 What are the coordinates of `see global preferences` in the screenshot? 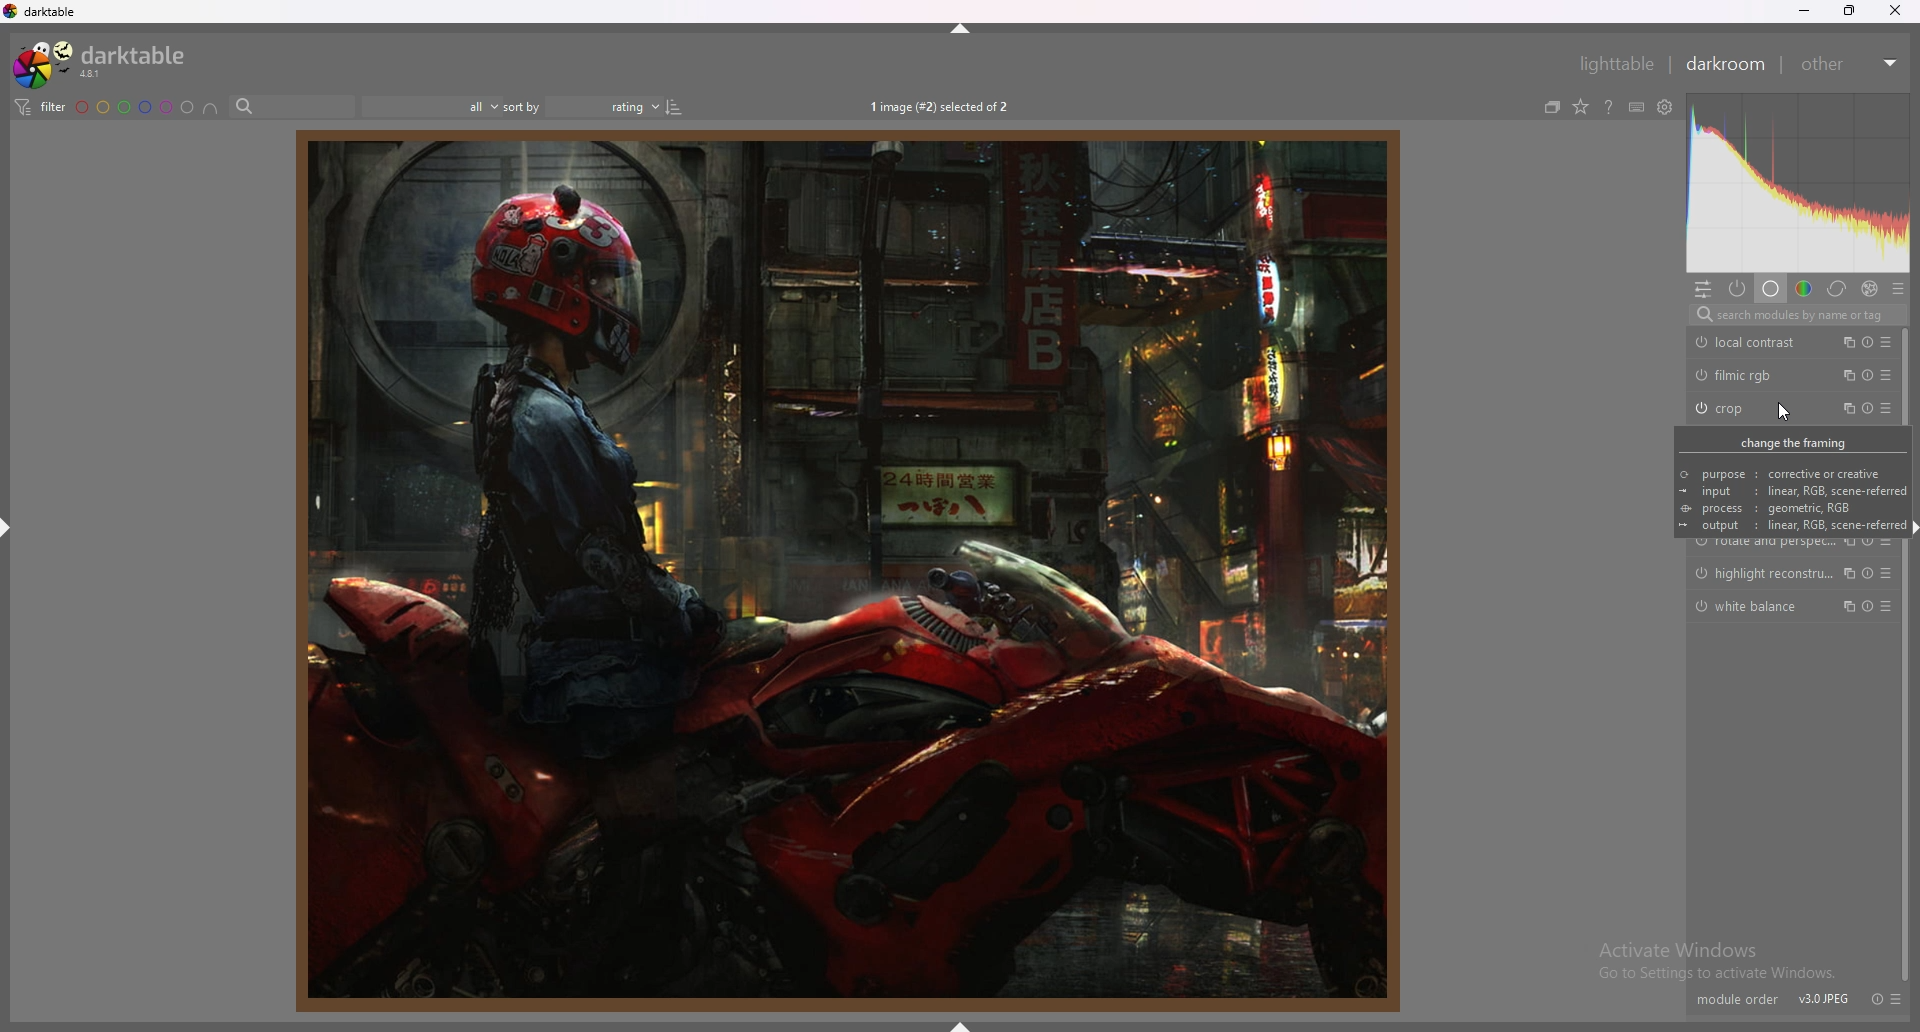 It's located at (1667, 107).